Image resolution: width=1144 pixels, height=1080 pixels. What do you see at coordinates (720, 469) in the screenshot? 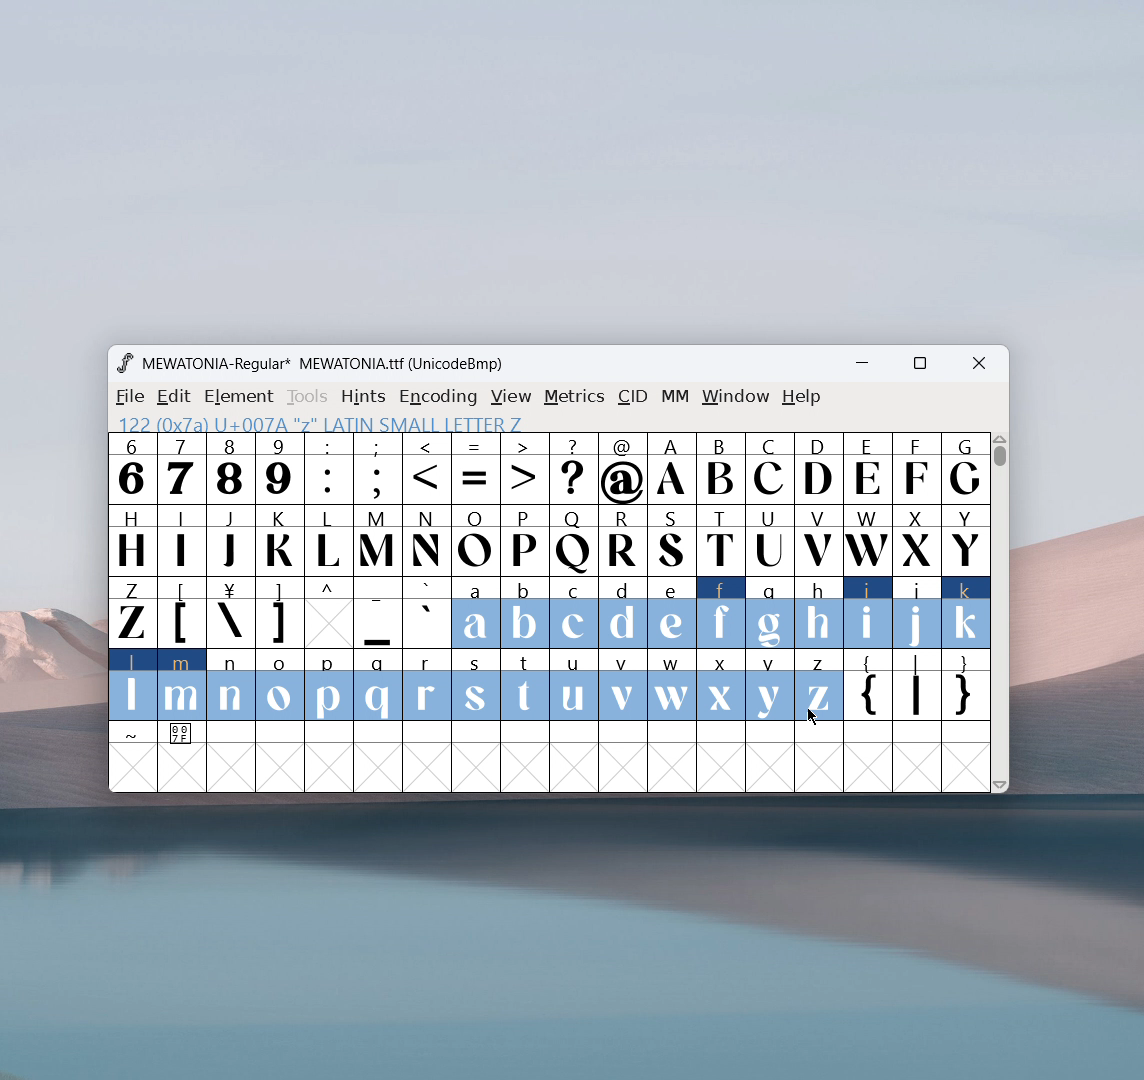
I see `B` at bounding box center [720, 469].